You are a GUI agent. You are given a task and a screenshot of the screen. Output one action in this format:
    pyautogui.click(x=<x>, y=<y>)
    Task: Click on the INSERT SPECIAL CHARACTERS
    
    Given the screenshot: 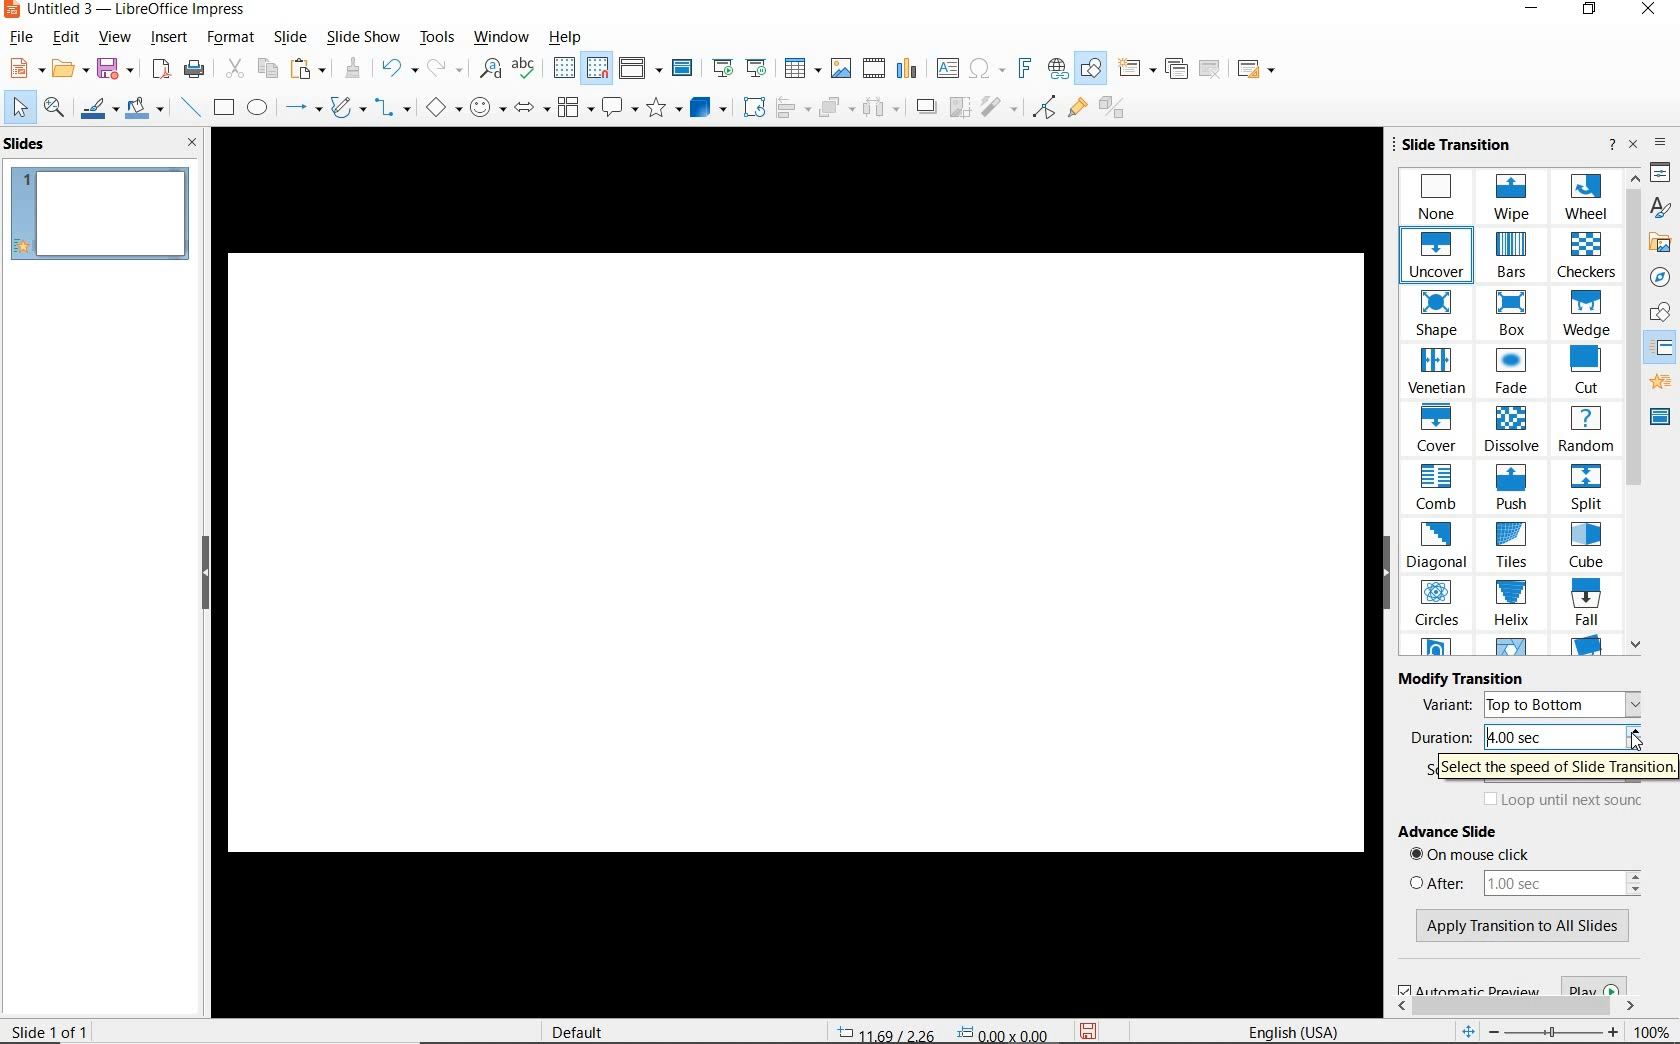 What is the action you would take?
    pyautogui.click(x=985, y=69)
    